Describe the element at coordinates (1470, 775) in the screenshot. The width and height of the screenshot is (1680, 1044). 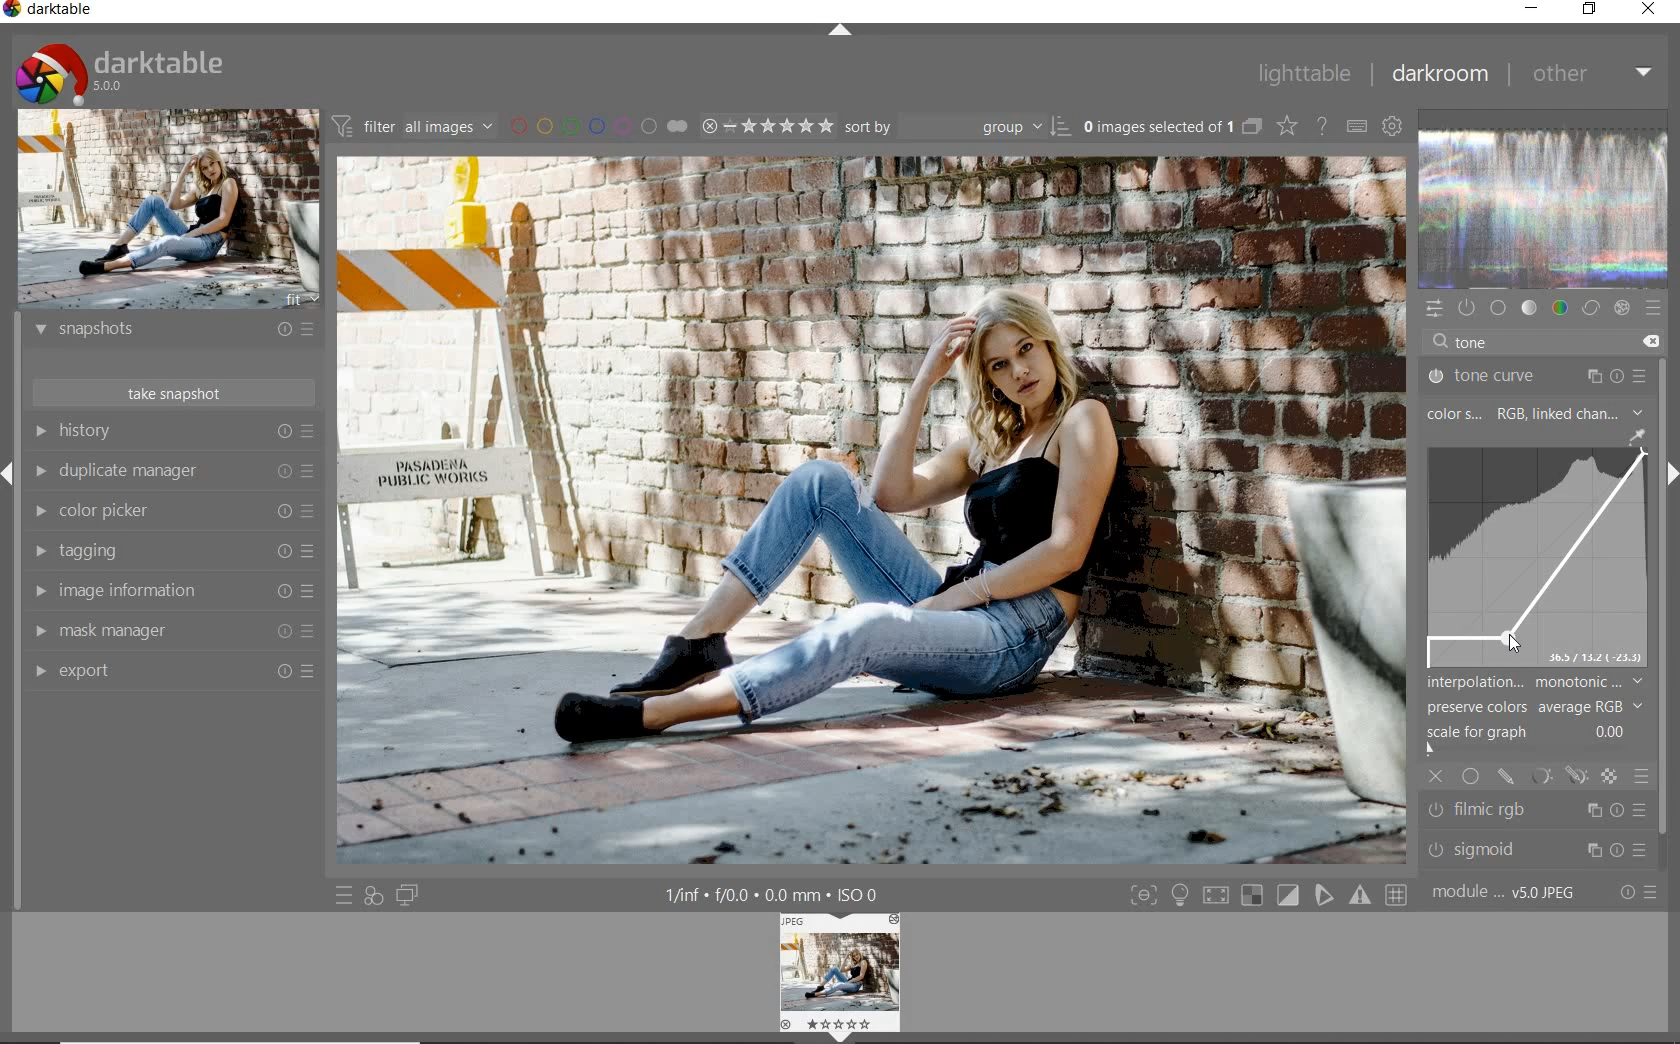
I see `uniformly` at that location.